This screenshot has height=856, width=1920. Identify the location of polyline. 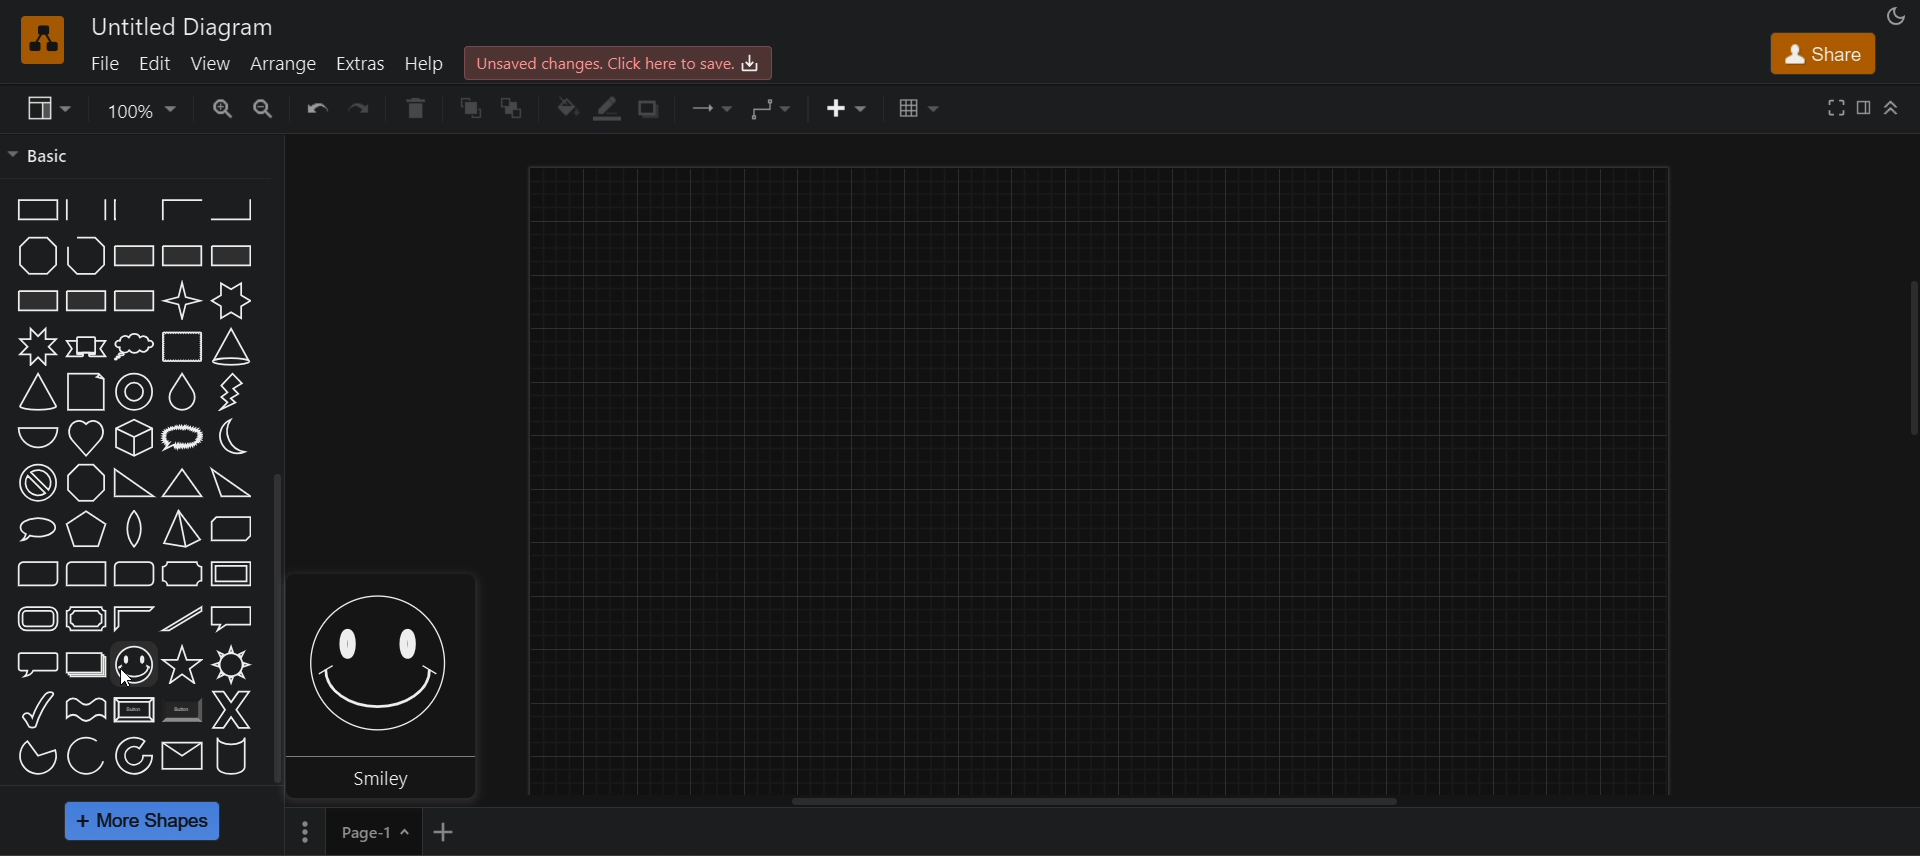
(86, 256).